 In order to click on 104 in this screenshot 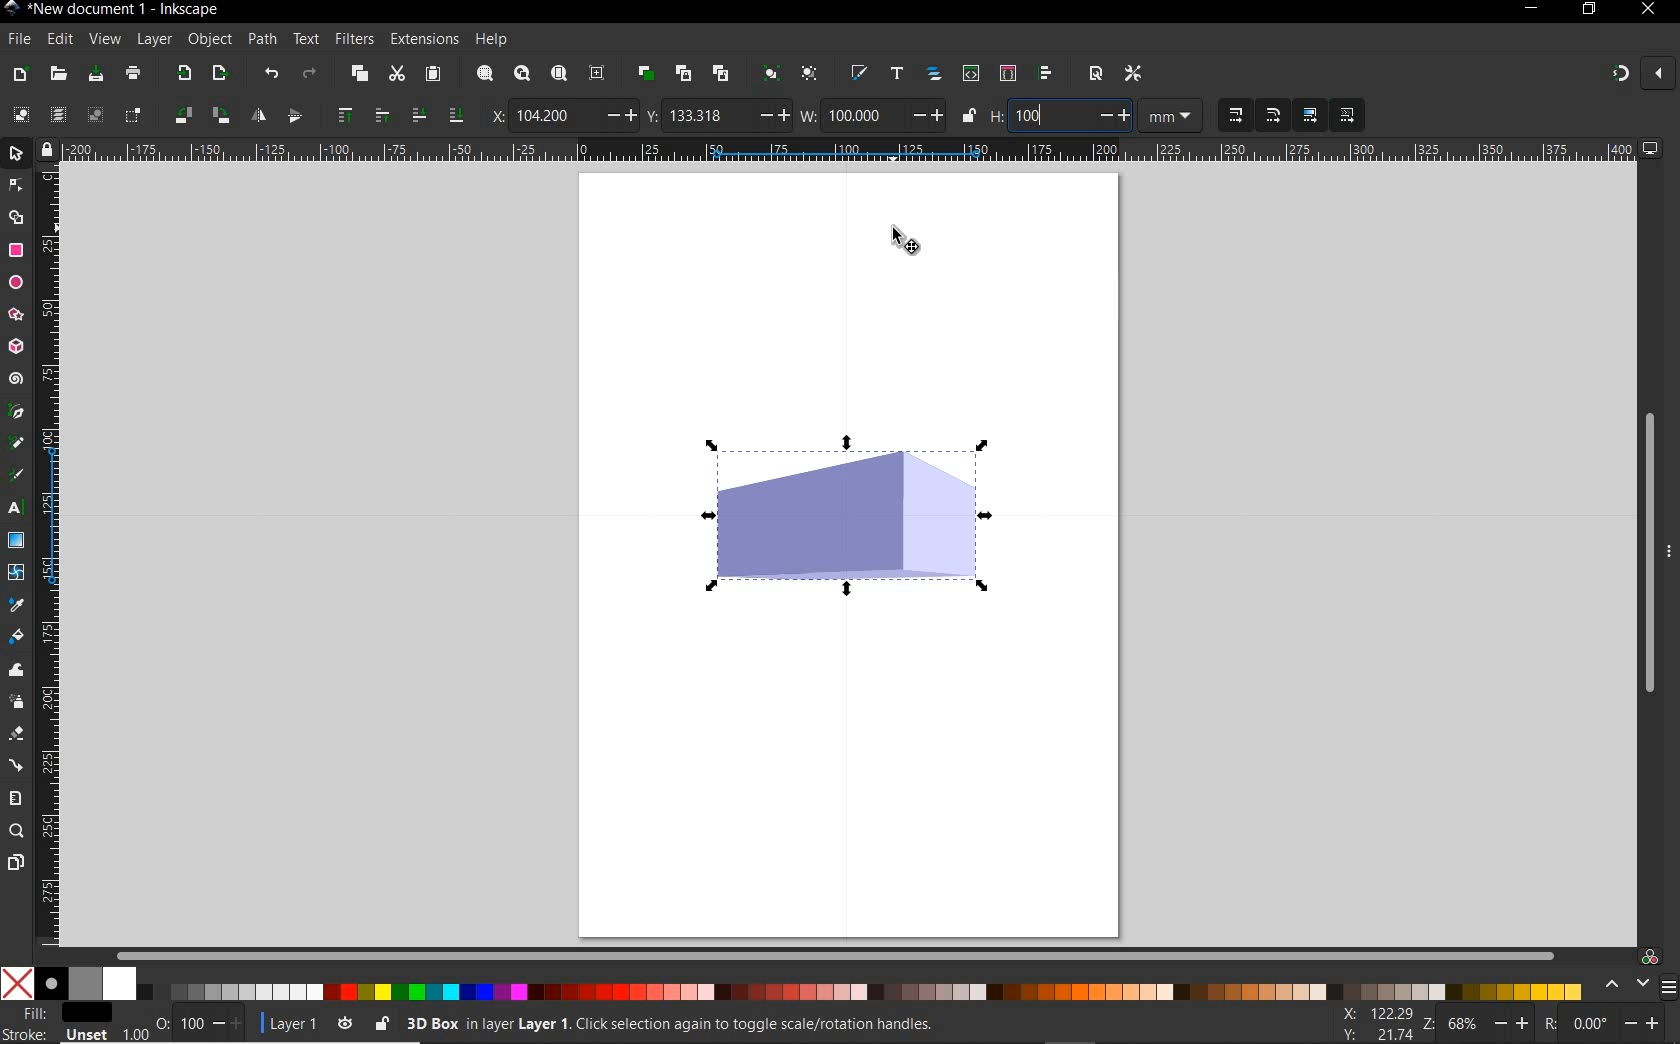, I will do `click(555, 116)`.